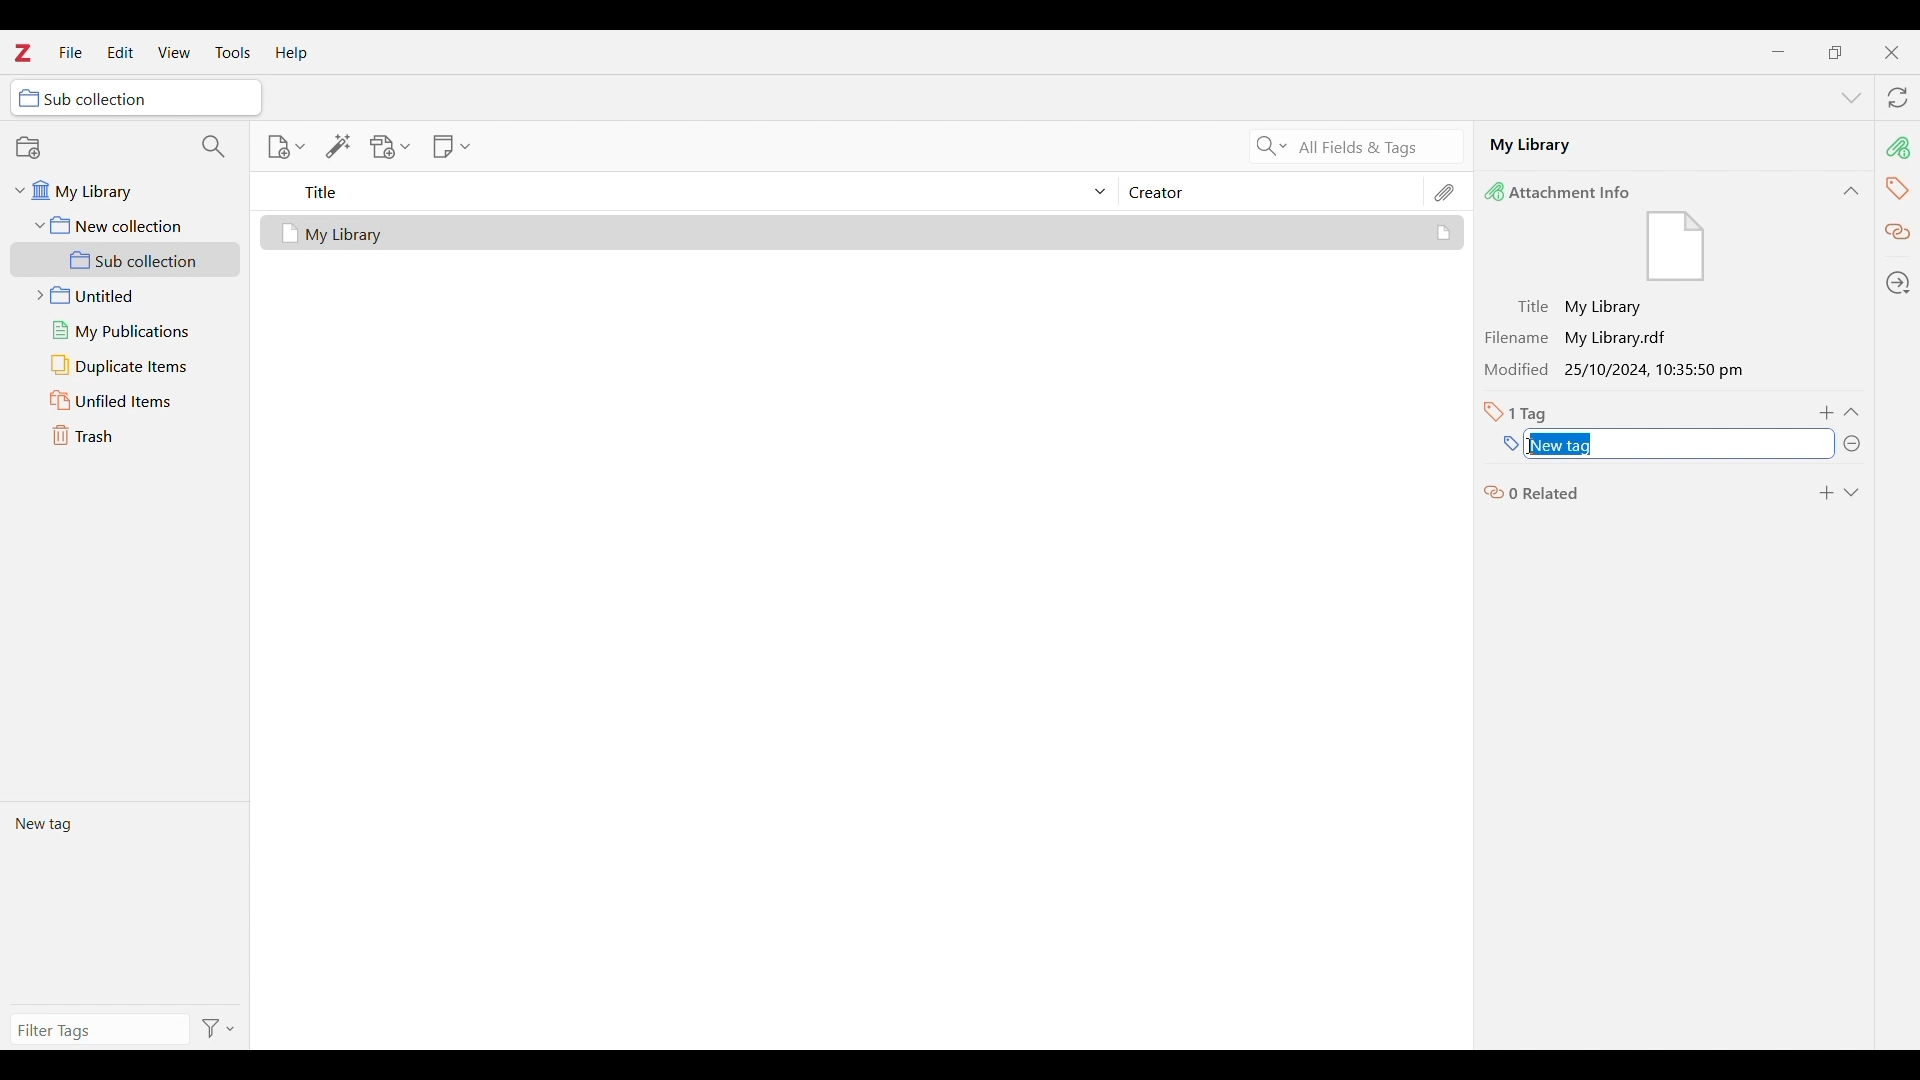 The width and height of the screenshot is (1920, 1080). I want to click on My library folder, so click(122, 188).